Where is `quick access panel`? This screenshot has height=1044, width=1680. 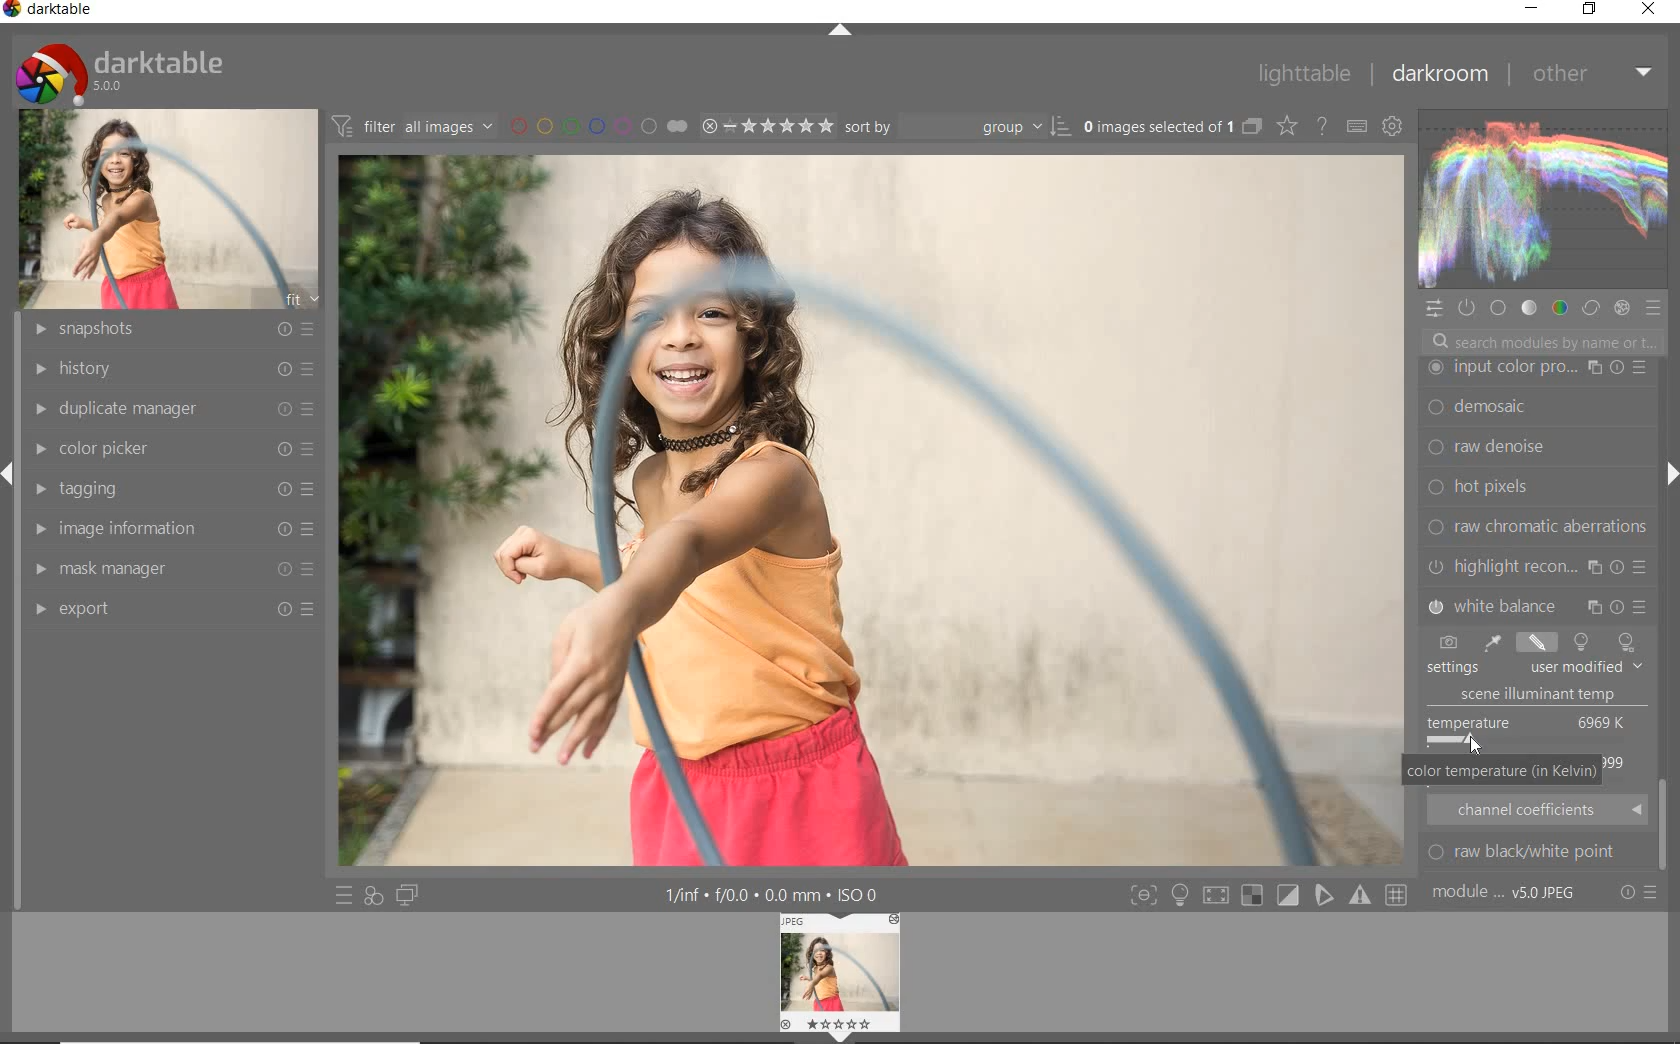 quick access panel is located at coordinates (1435, 309).